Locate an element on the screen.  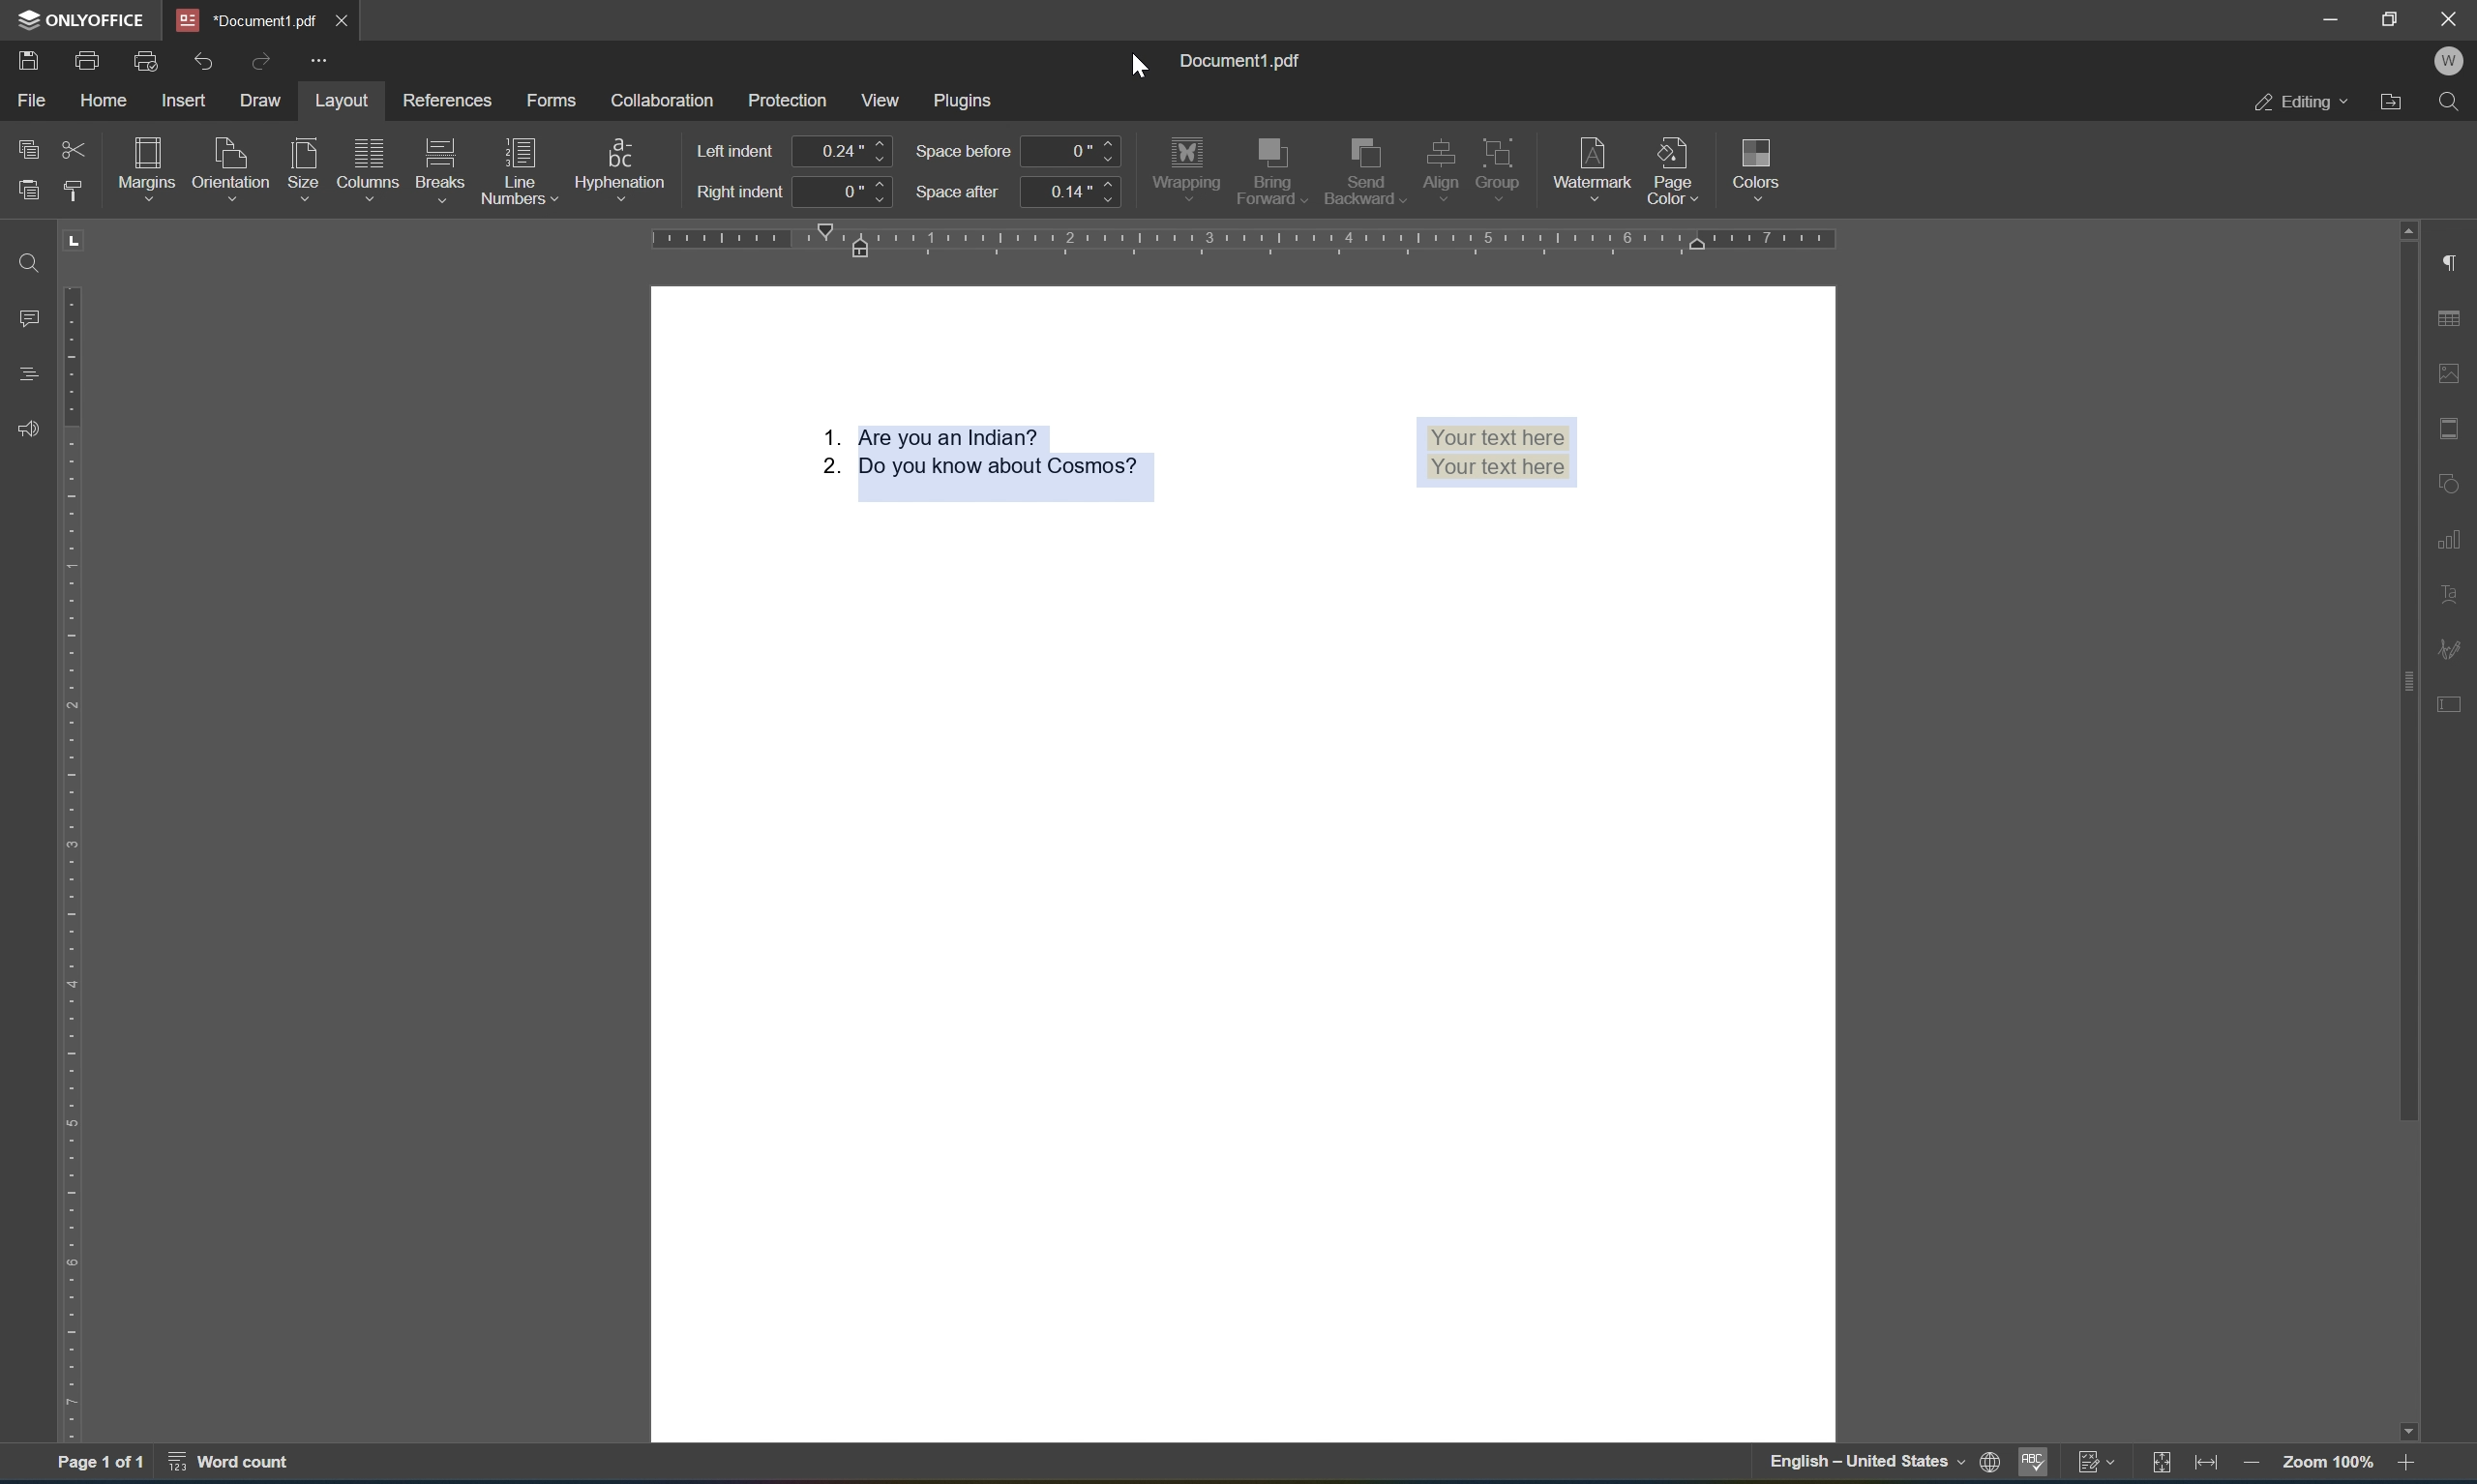
Are you Indian? is located at coordinates (928, 436).